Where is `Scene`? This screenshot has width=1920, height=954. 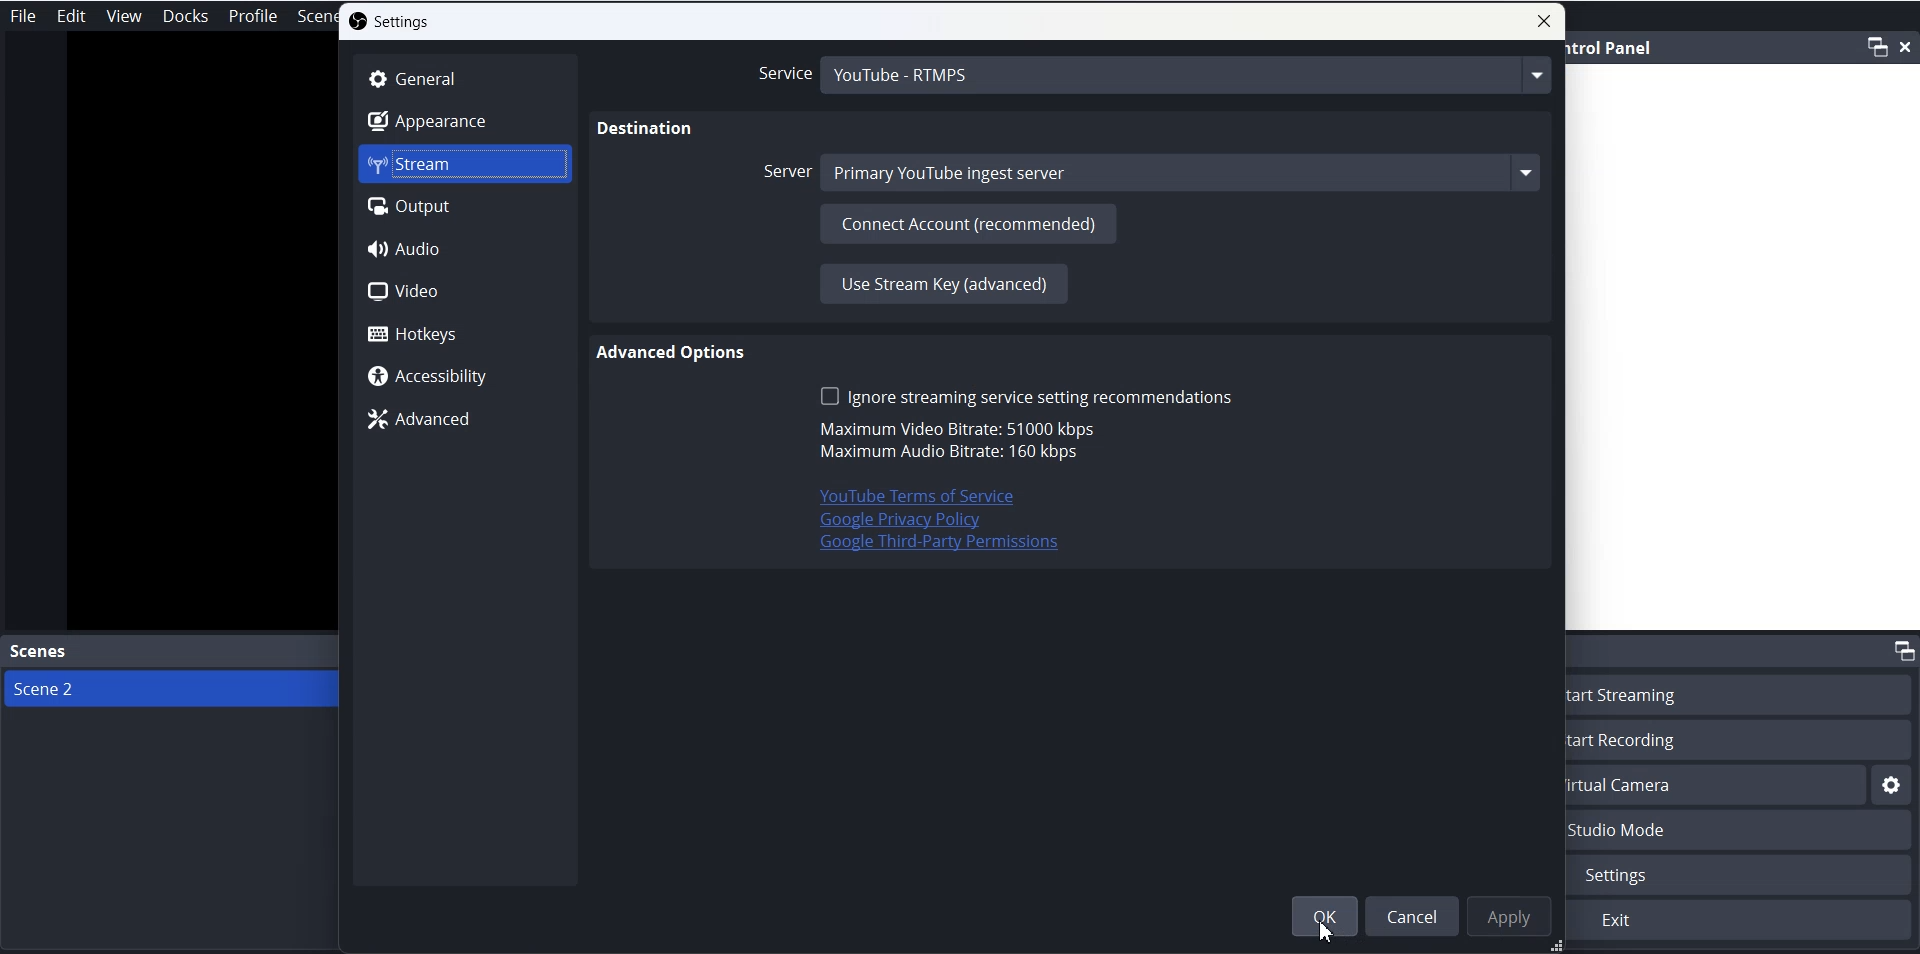 Scene is located at coordinates (318, 17).